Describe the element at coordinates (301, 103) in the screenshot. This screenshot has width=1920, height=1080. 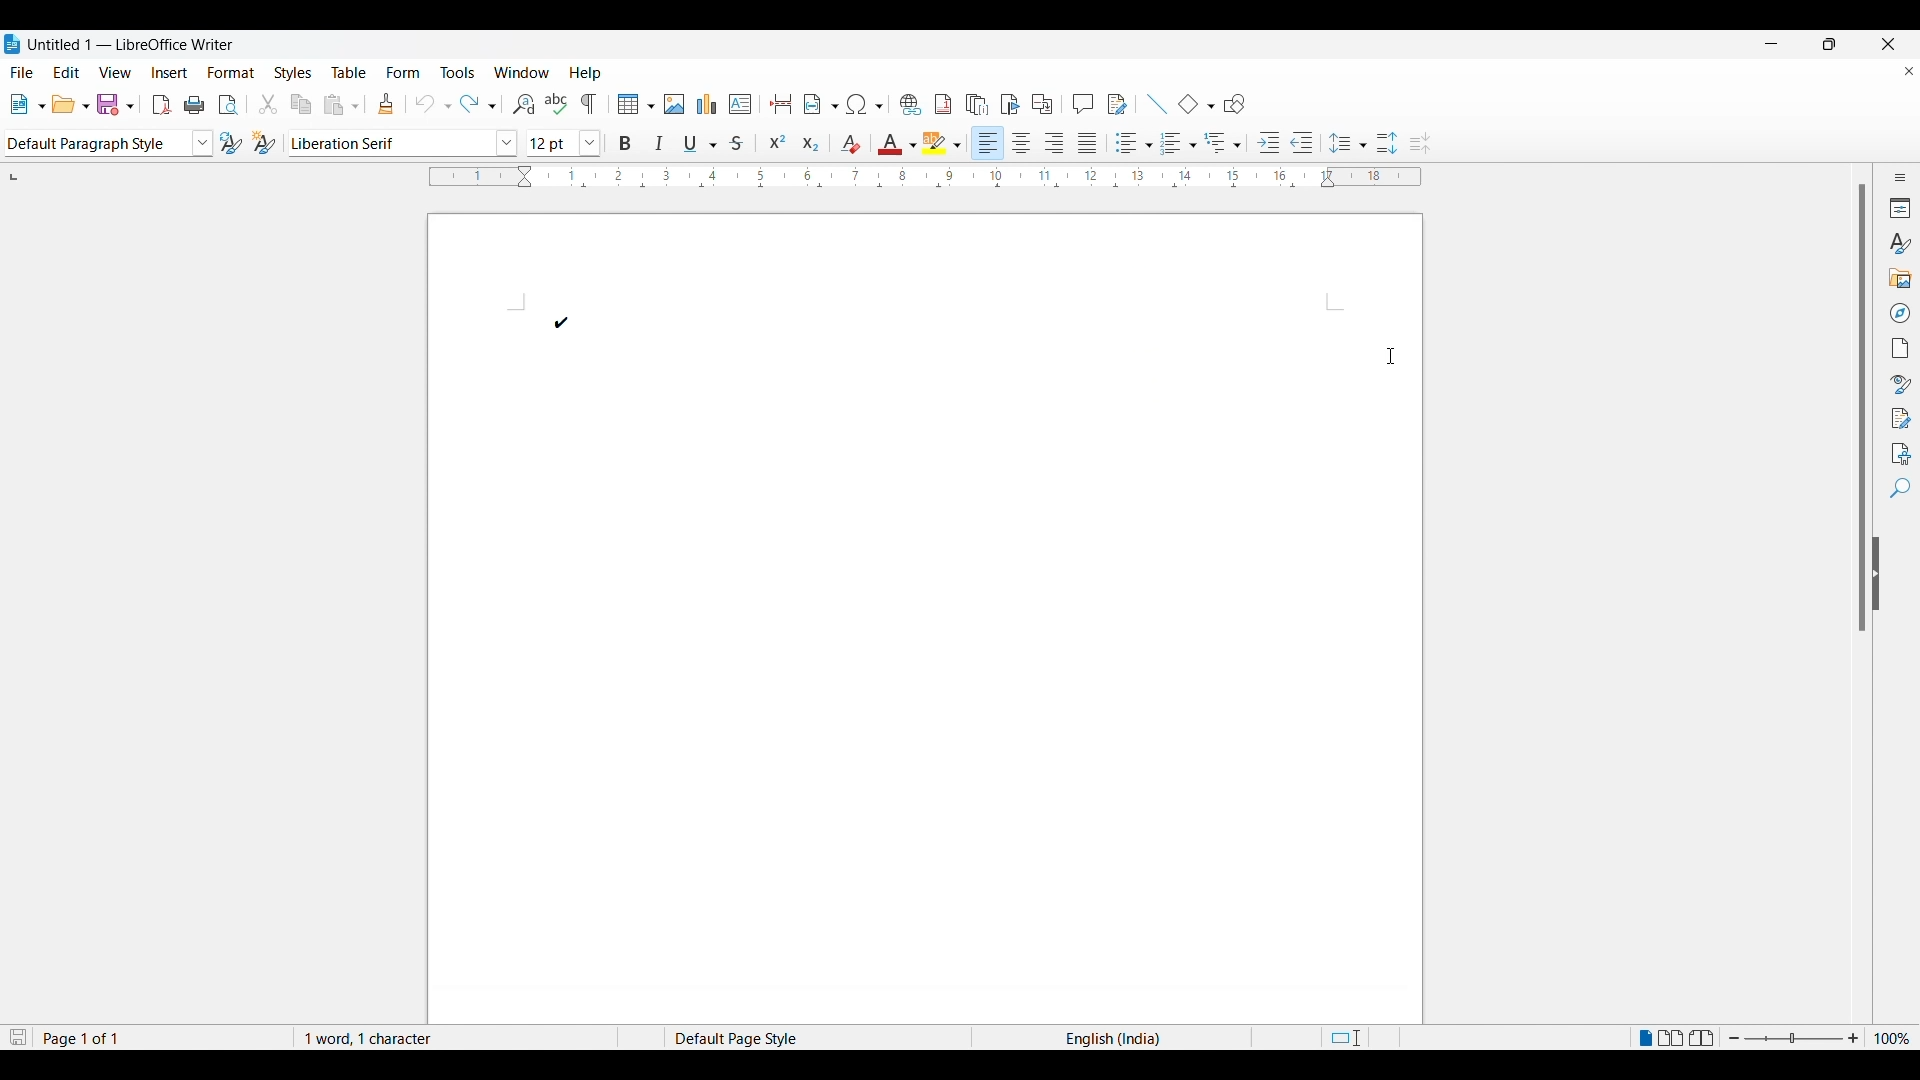
I see `copy` at that location.